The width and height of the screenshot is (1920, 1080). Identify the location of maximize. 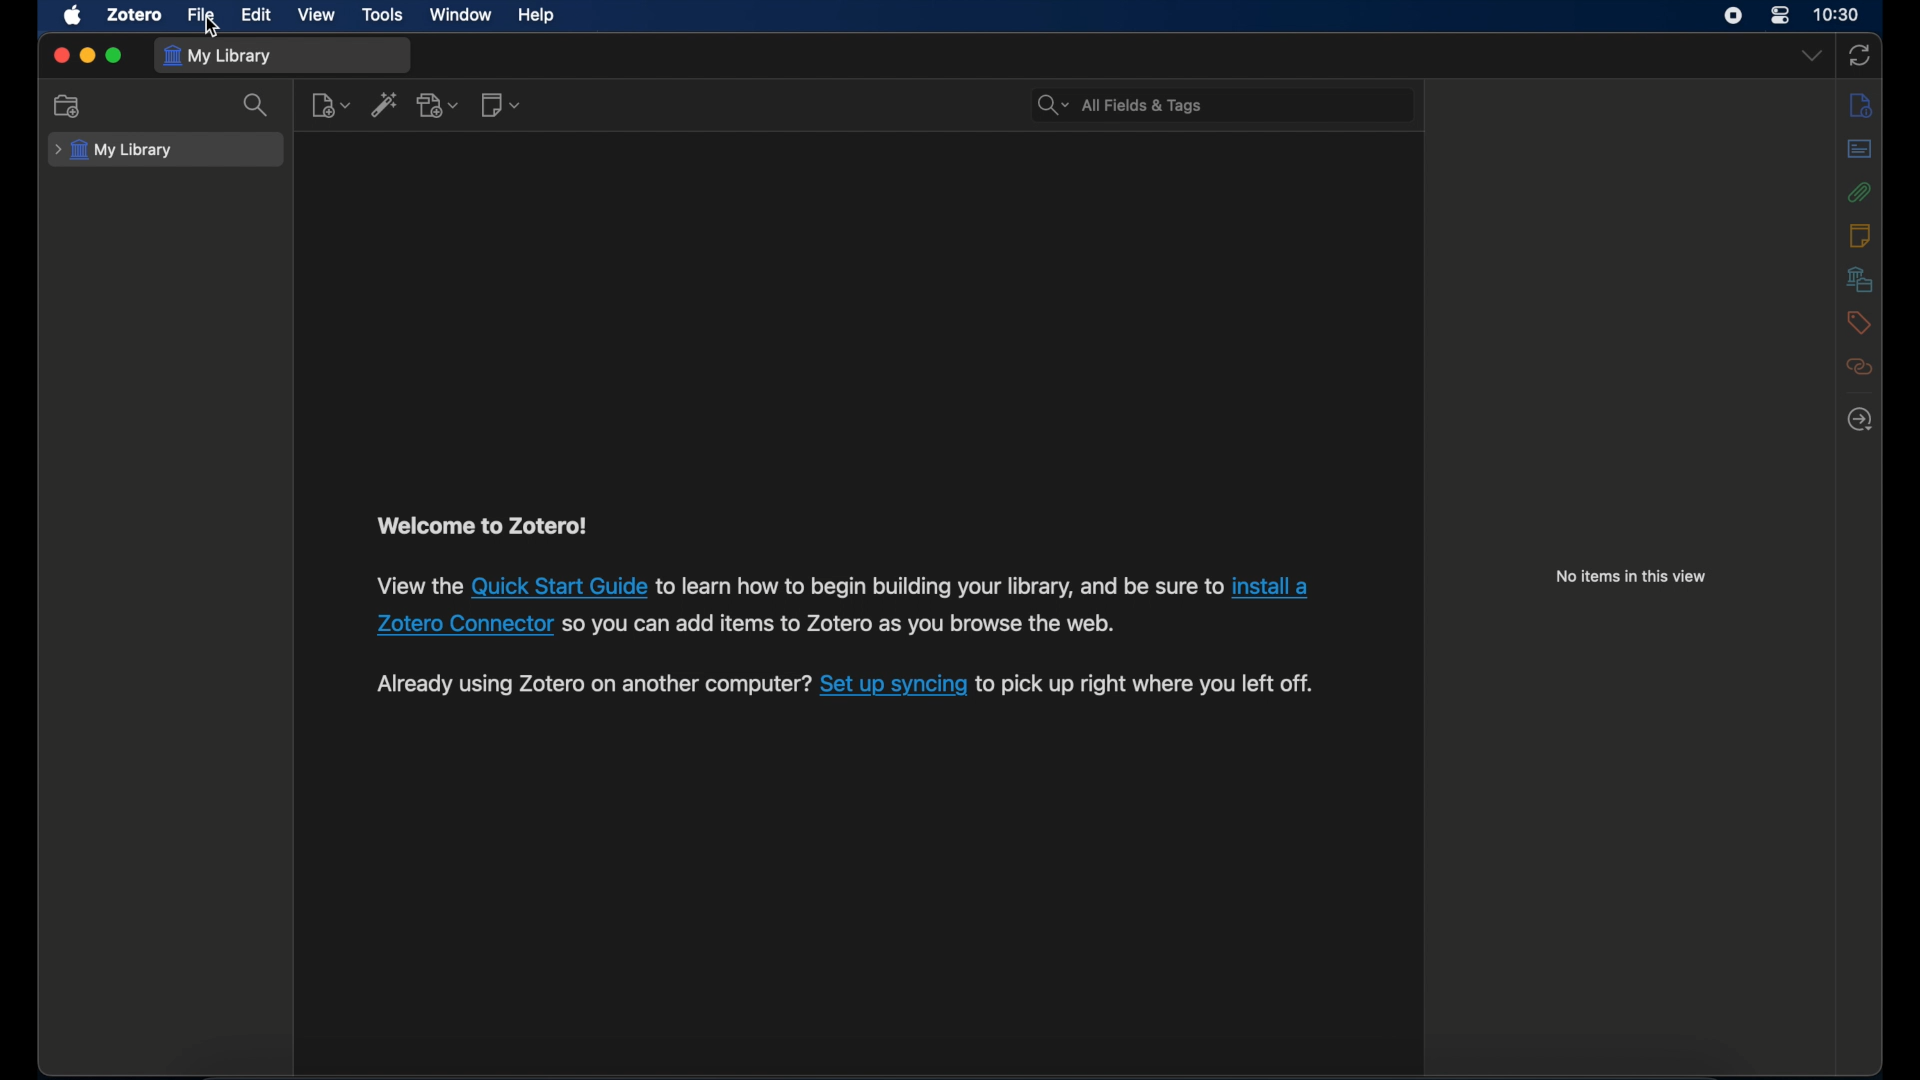
(114, 55).